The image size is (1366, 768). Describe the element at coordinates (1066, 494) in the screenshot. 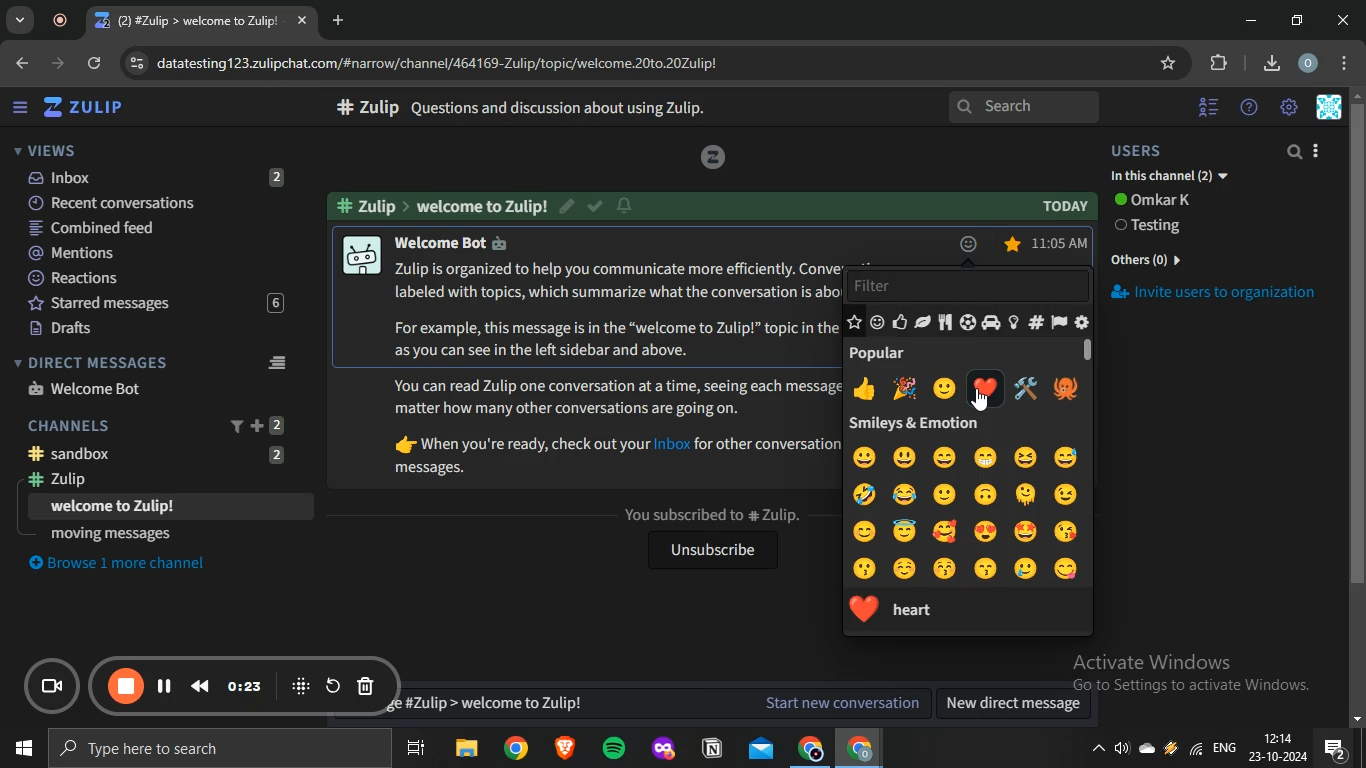

I see `wink` at that location.